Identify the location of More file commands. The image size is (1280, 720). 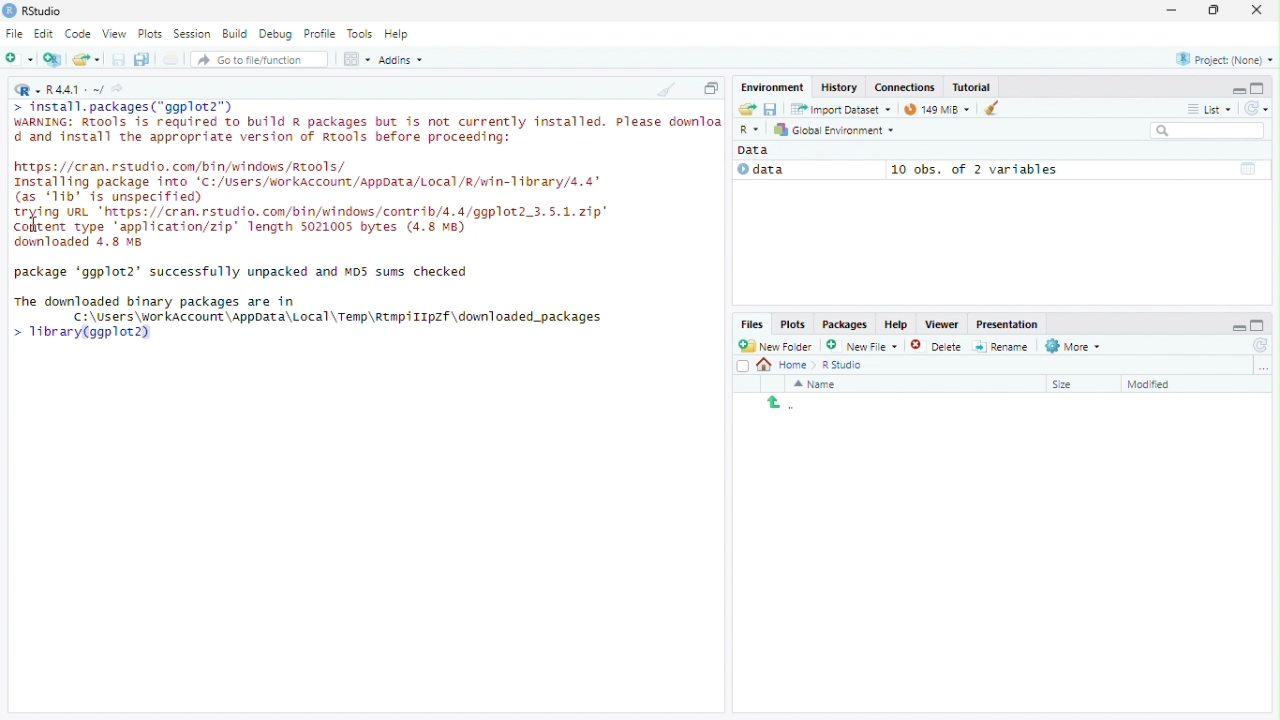
(1073, 346).